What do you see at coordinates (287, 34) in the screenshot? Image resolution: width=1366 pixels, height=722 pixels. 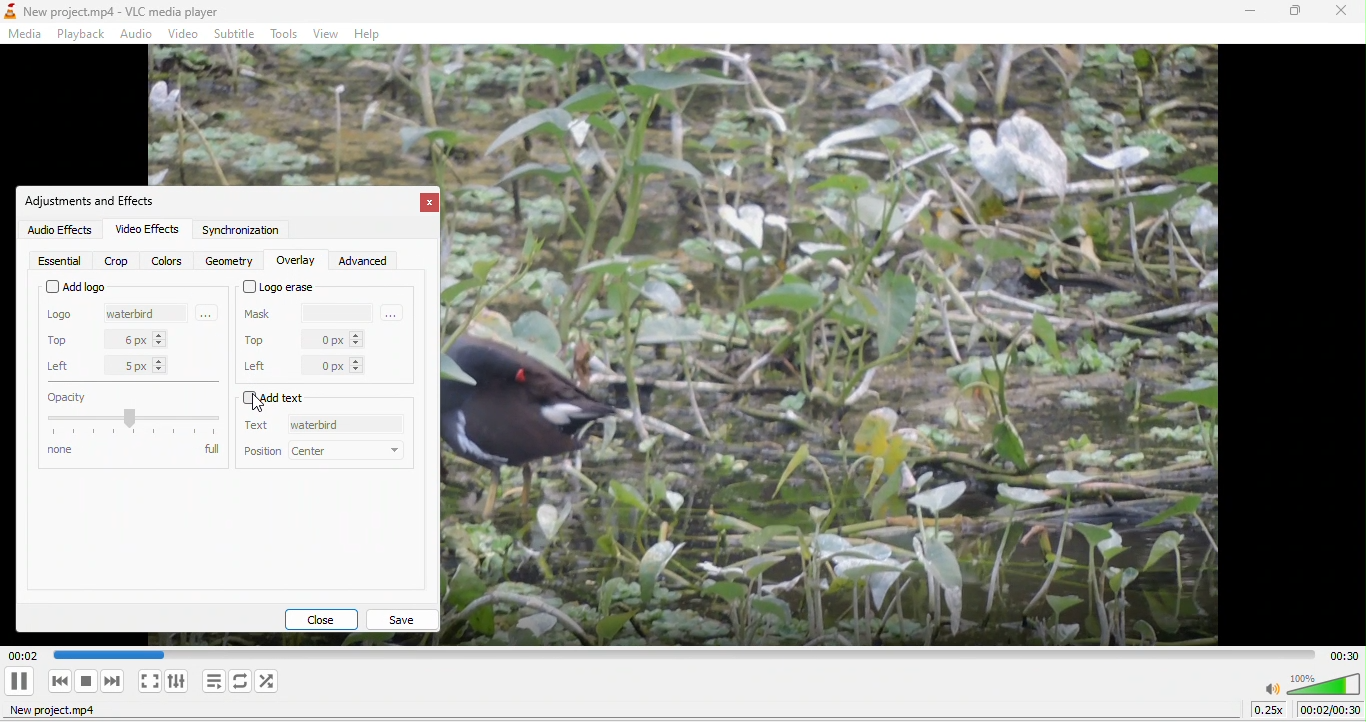 I see `tools` at bounding box center [287, 34].